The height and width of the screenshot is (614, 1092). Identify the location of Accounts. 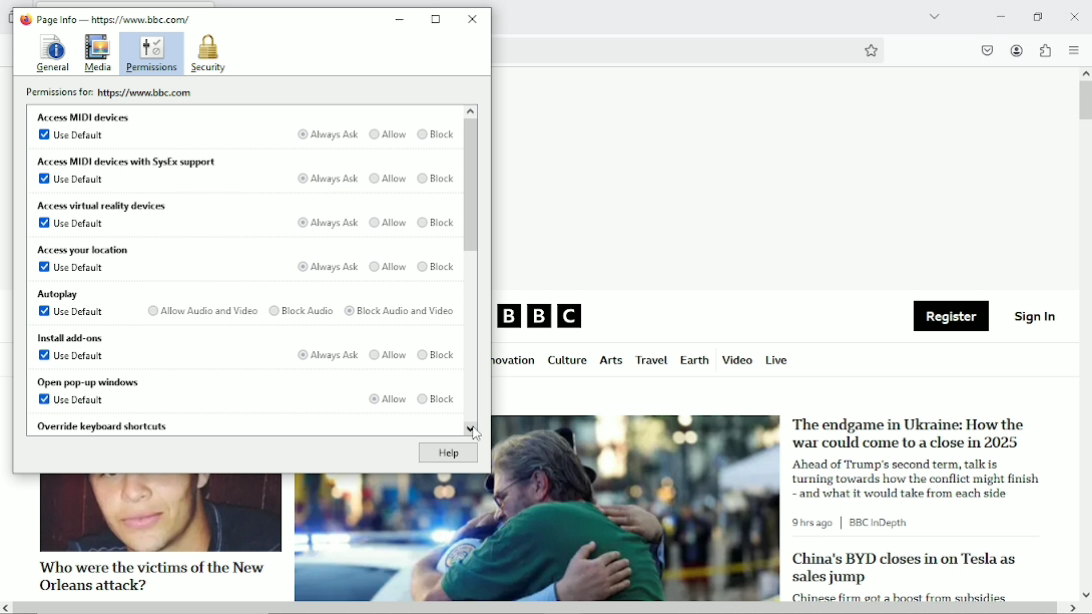
(1015, 48).